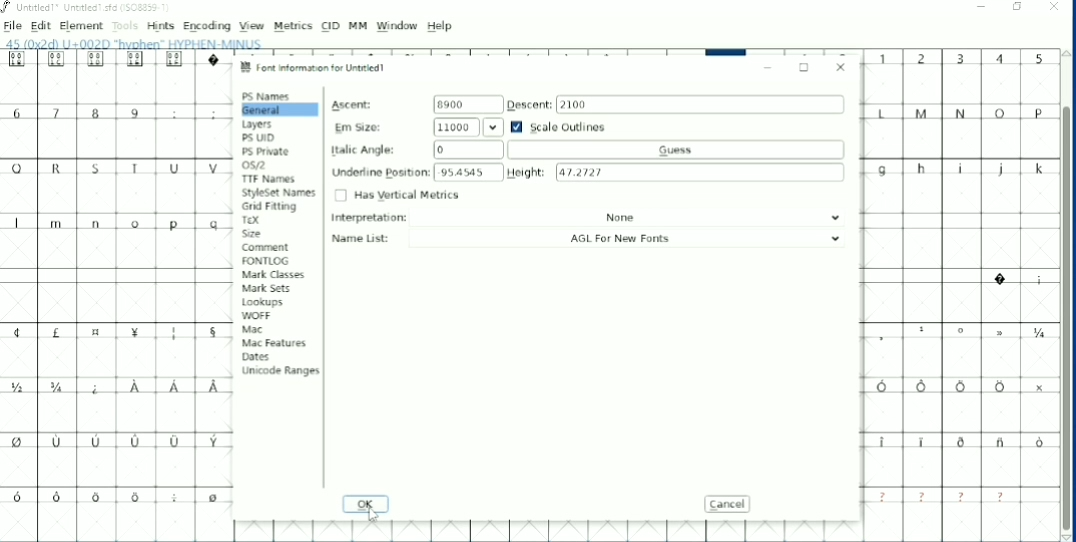 This screenshot has height=542, width=1076. What do you see at coordinates (730, 504) in the screenshot?
I see `Cancel` at bounding box center [730, 504].